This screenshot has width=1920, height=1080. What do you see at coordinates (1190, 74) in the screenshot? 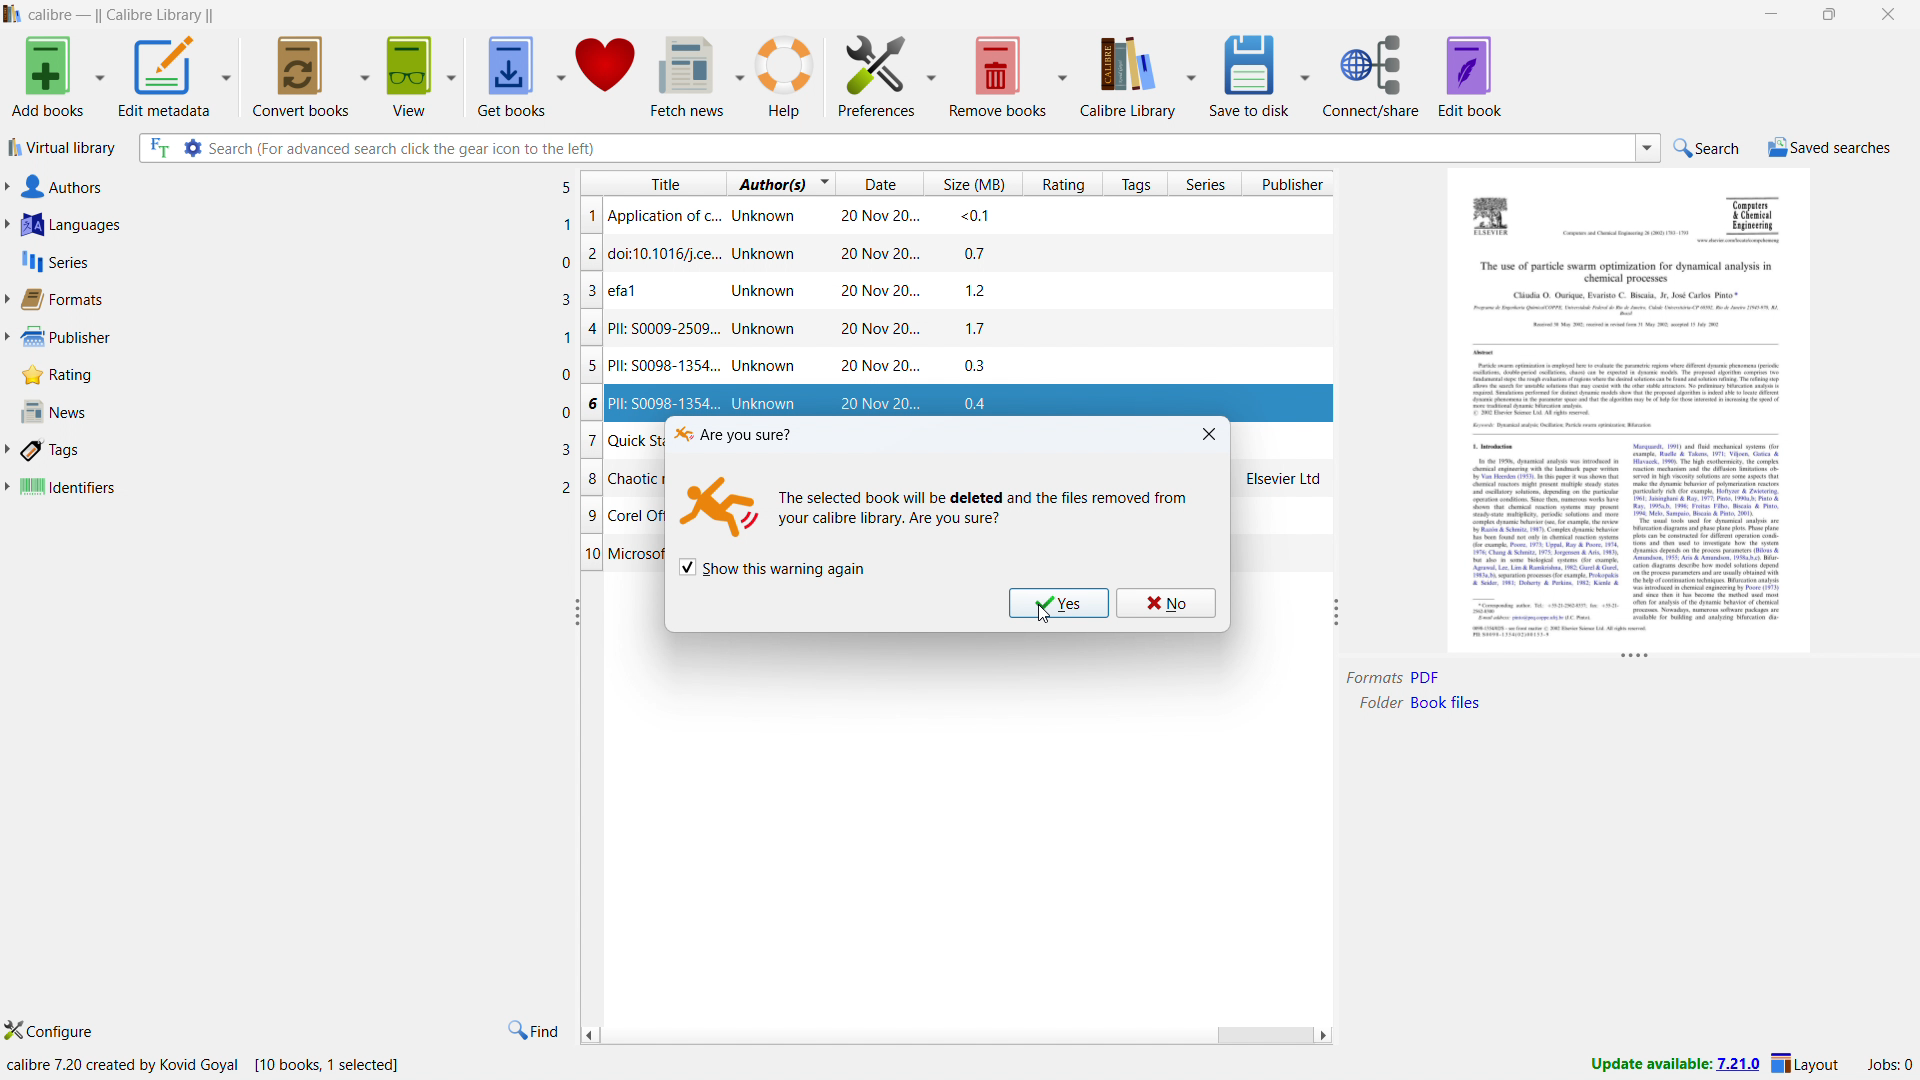
I see `calibre library options` at bounding box center [1190, 74].